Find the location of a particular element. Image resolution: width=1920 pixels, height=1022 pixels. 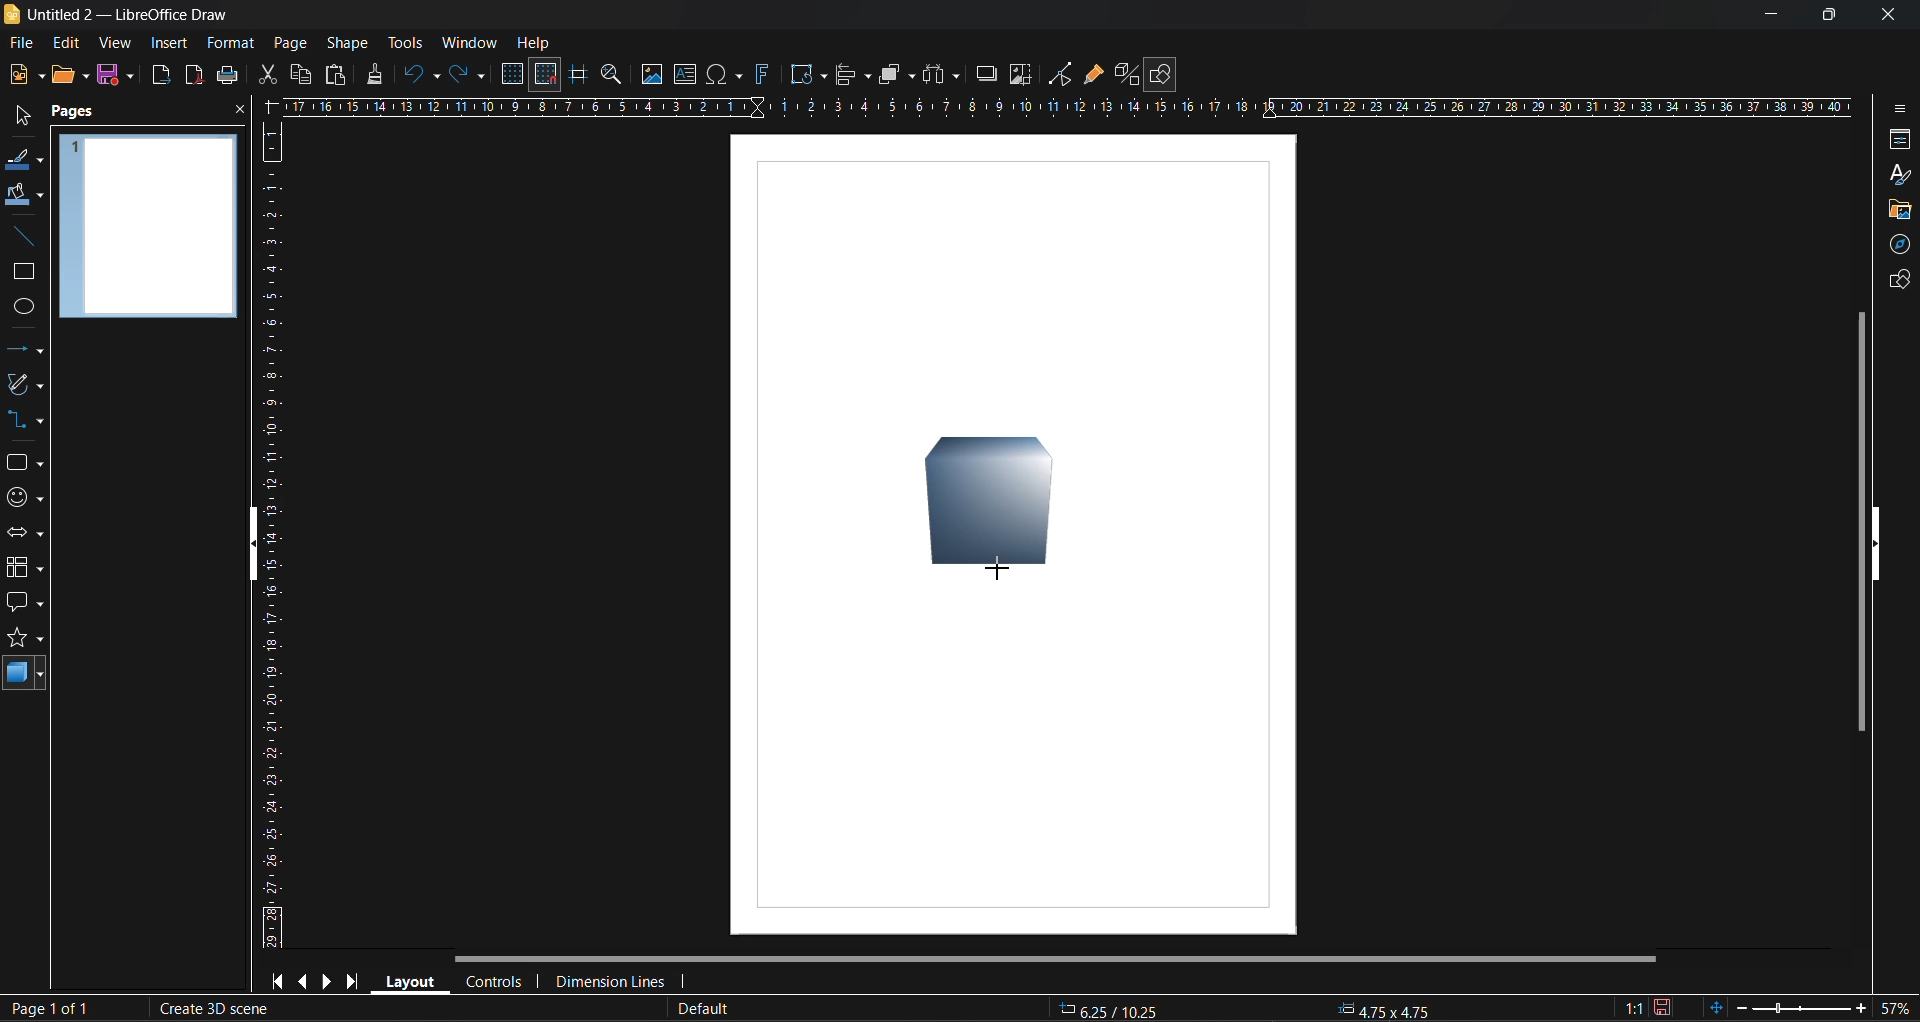

zoom in is located at coordinates (1861, 1009).